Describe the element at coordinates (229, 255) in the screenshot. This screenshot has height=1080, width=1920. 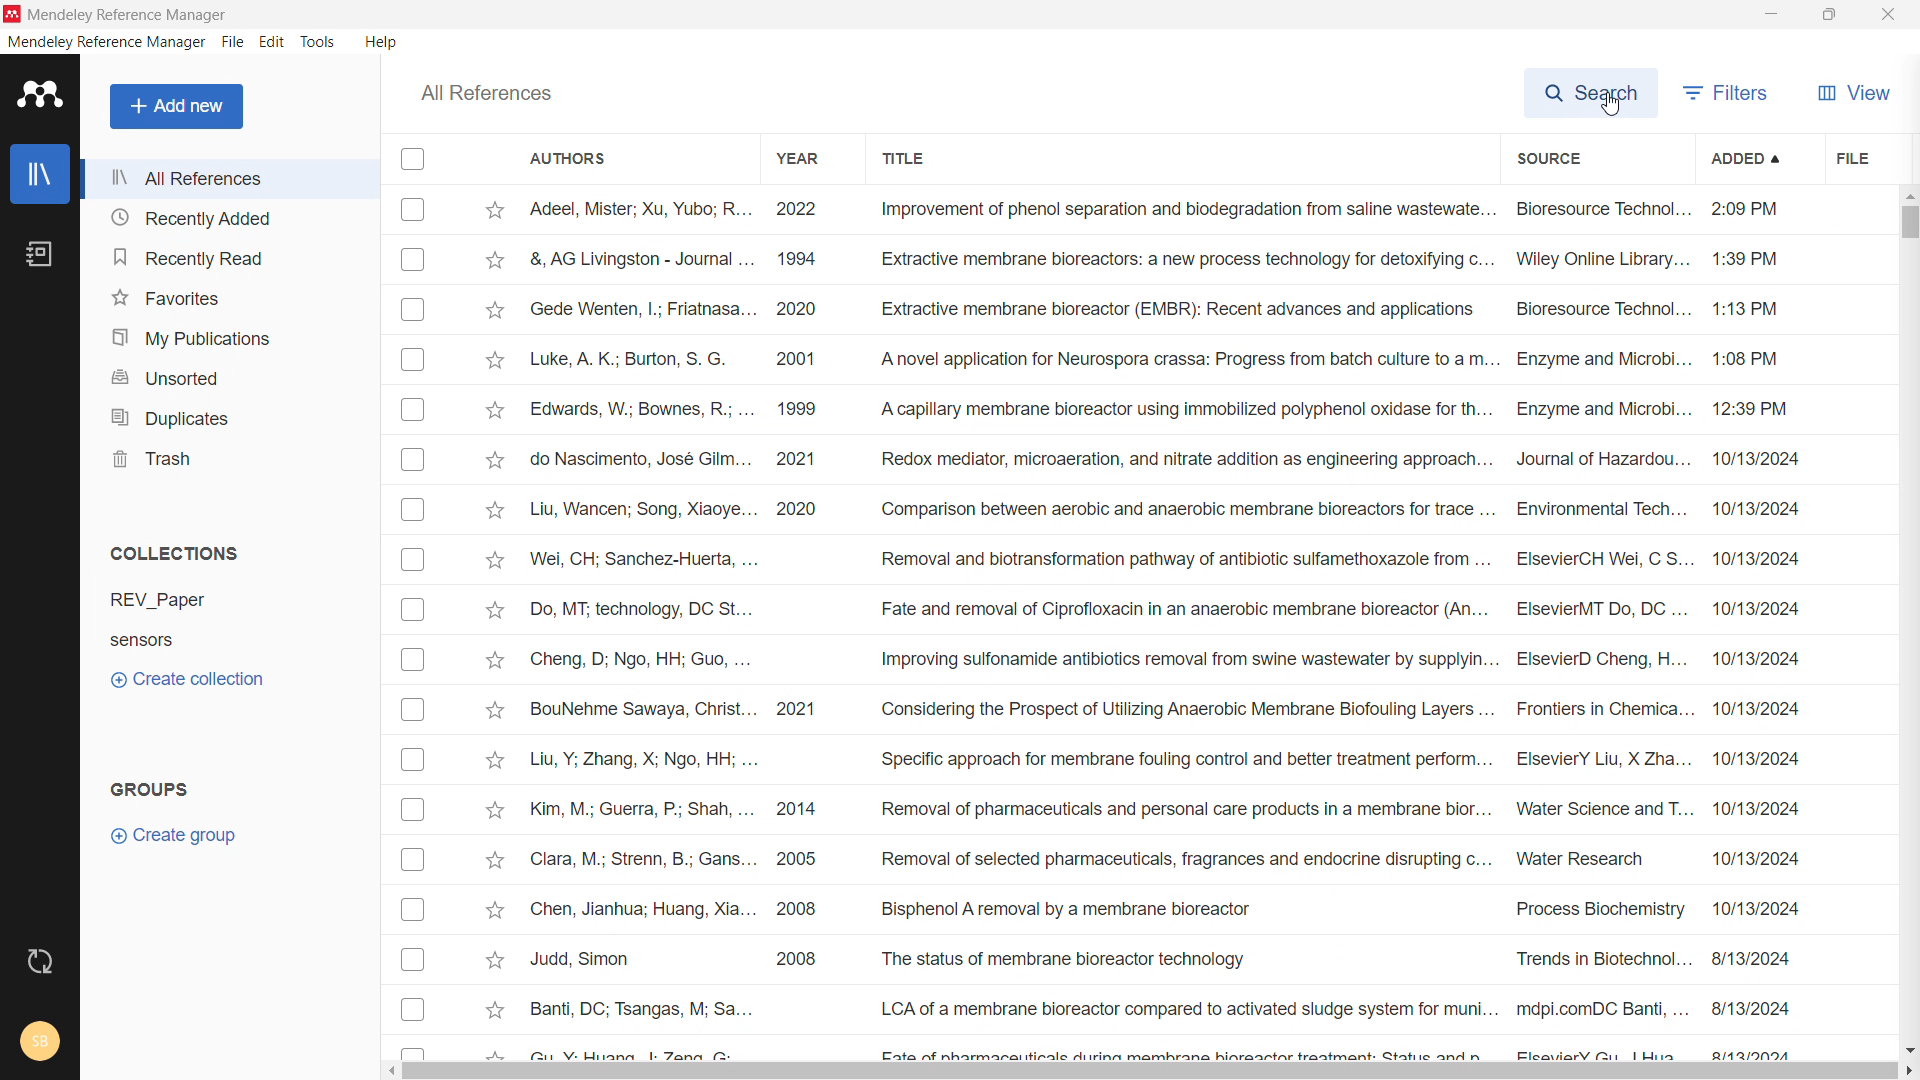
I see `recently read` at that location.